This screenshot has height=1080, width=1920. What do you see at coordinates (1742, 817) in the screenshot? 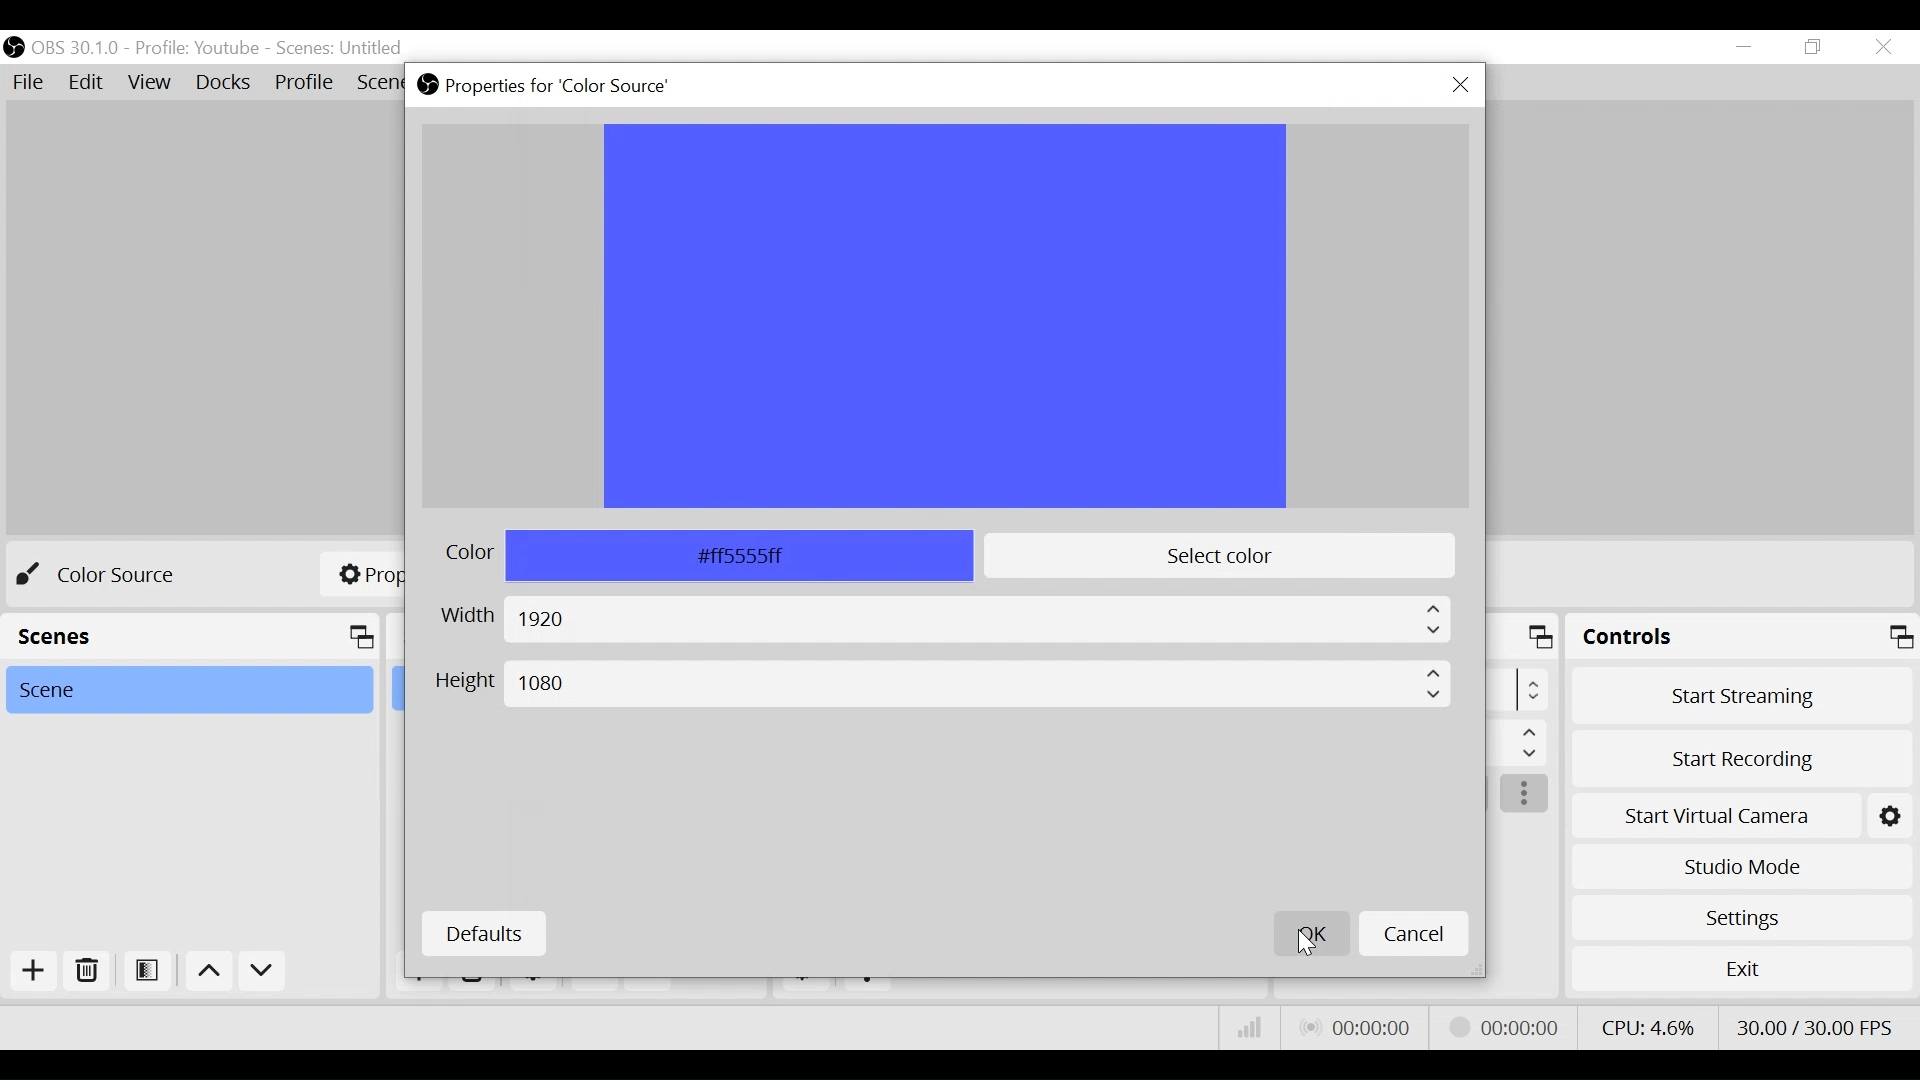
I see `Start Virtual Camera` at bounding box center [1742, 817].